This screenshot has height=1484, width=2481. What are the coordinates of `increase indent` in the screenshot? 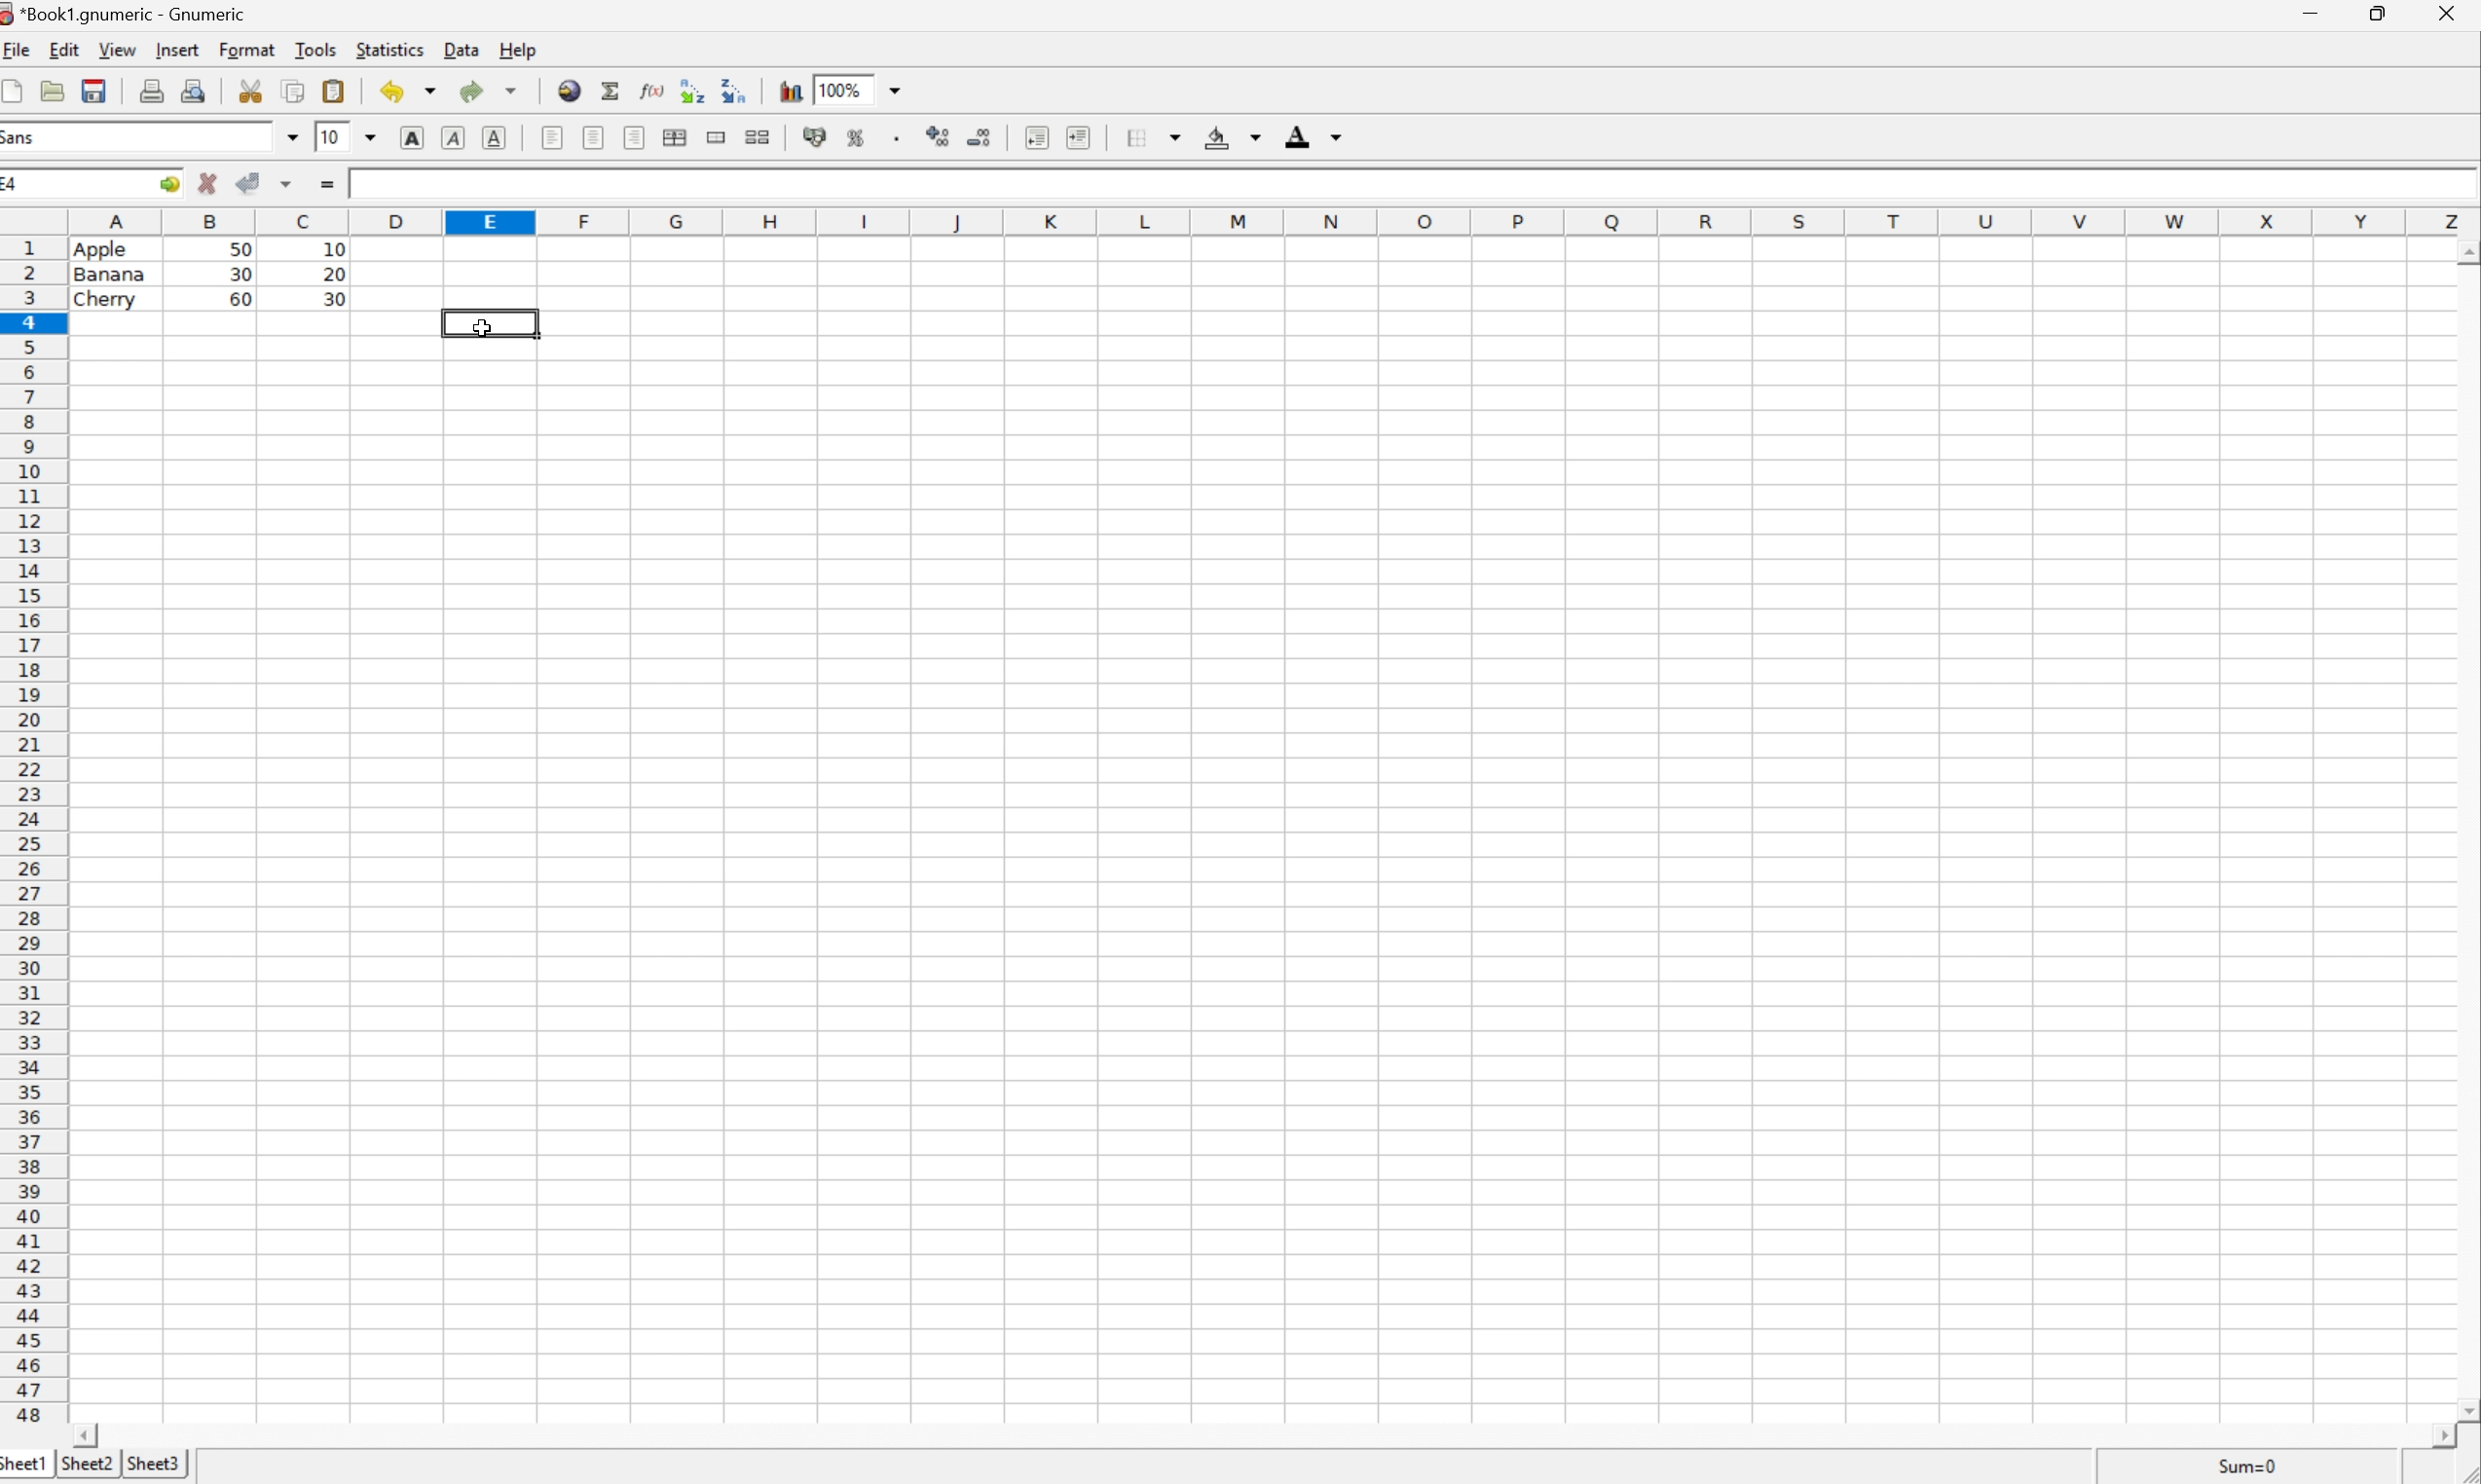 It's located at (1079, 136).